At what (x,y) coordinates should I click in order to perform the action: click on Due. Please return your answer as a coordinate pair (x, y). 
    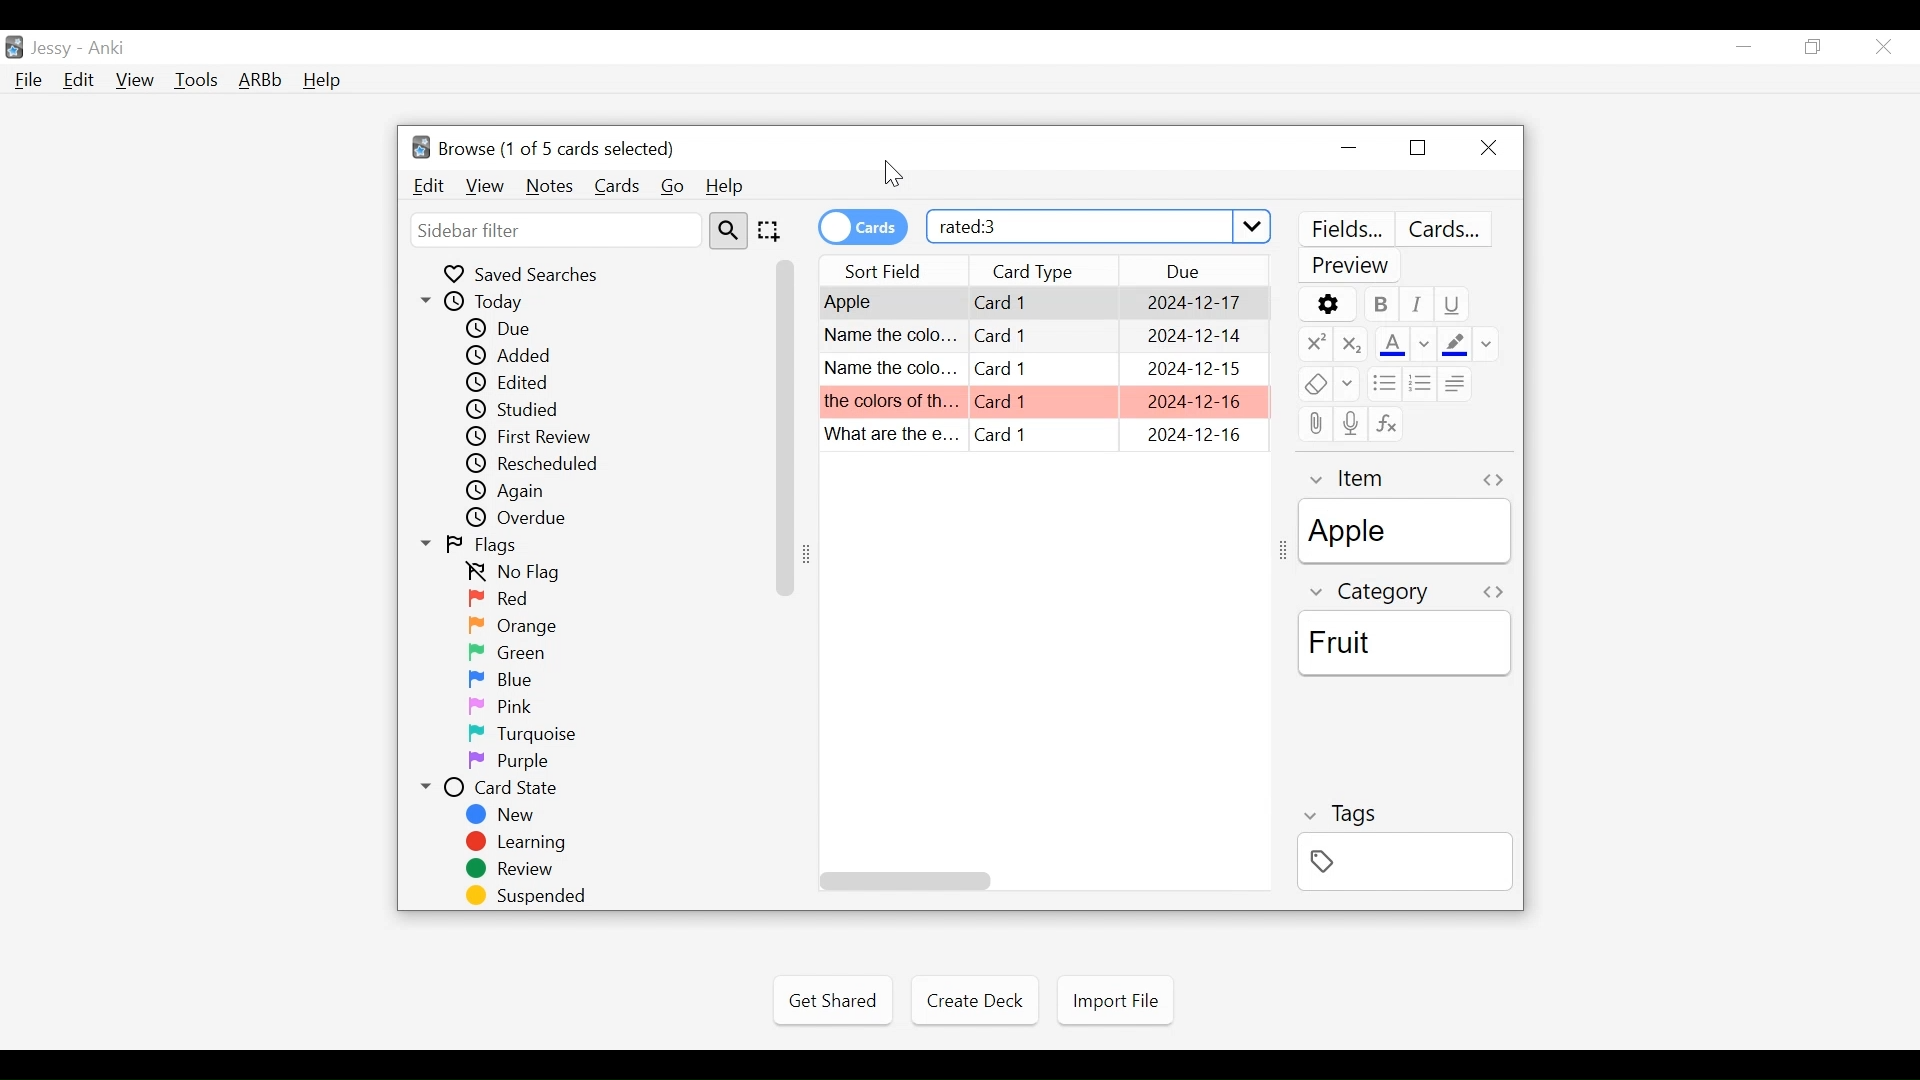
    Looking at the image, I should click on (509, 327).